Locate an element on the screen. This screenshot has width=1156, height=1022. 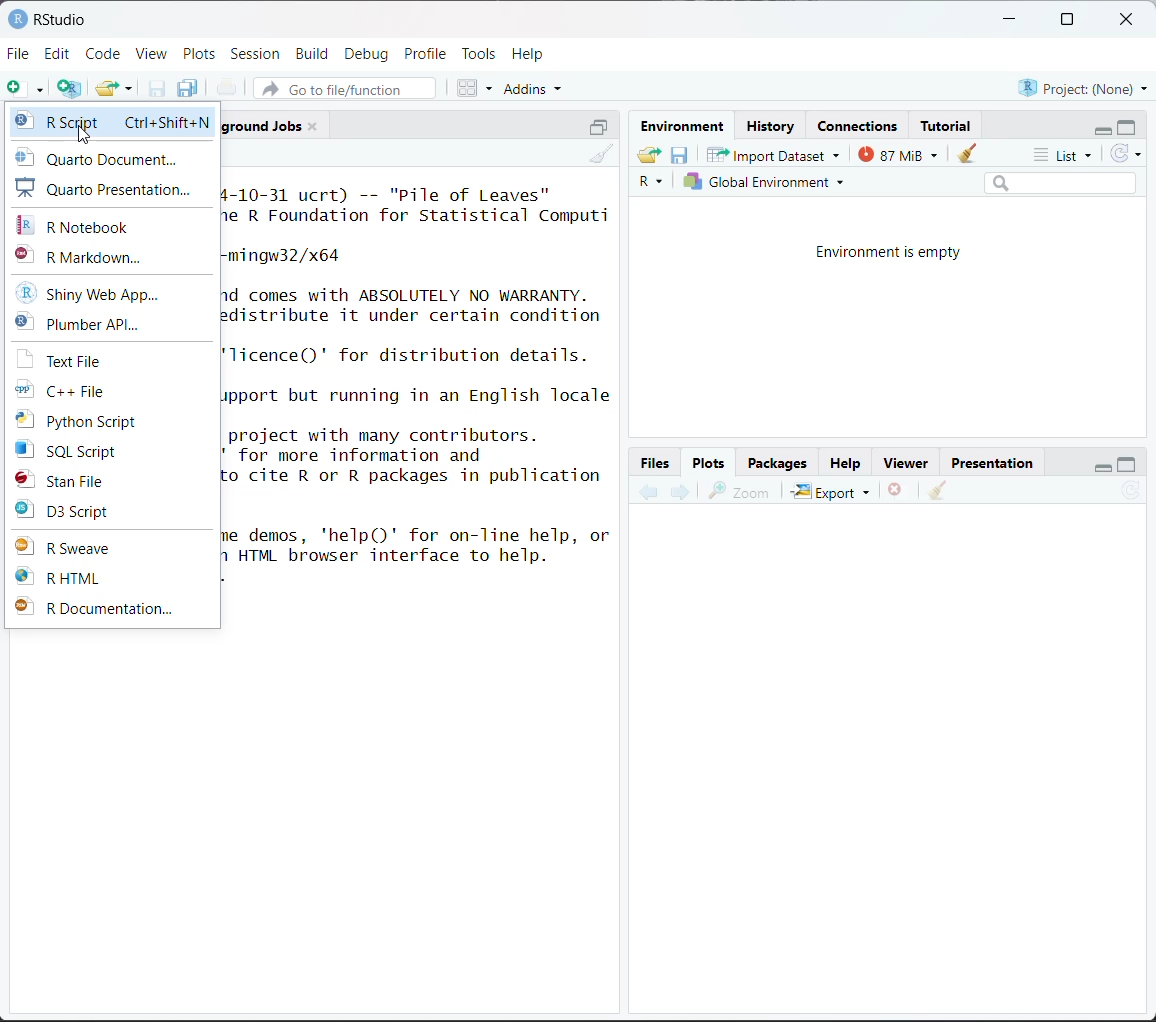
Plots is located at coordinates (709, 461).